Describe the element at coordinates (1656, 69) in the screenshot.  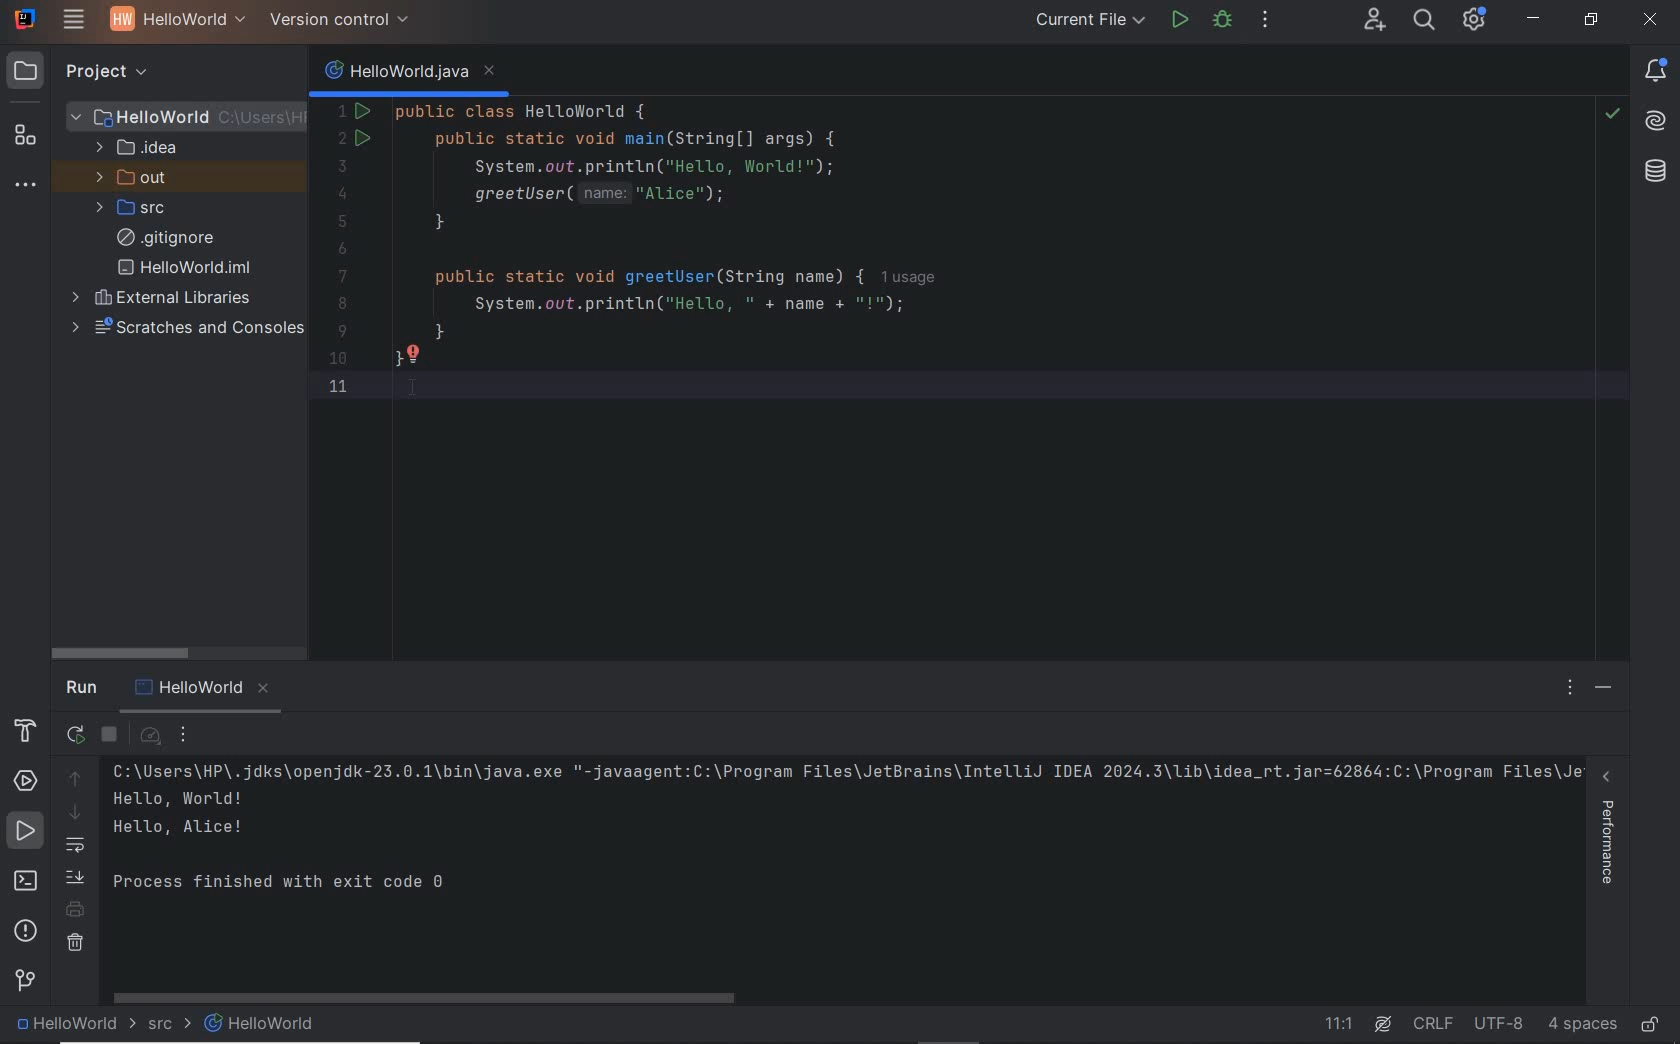
I see `Notifications` at that location.